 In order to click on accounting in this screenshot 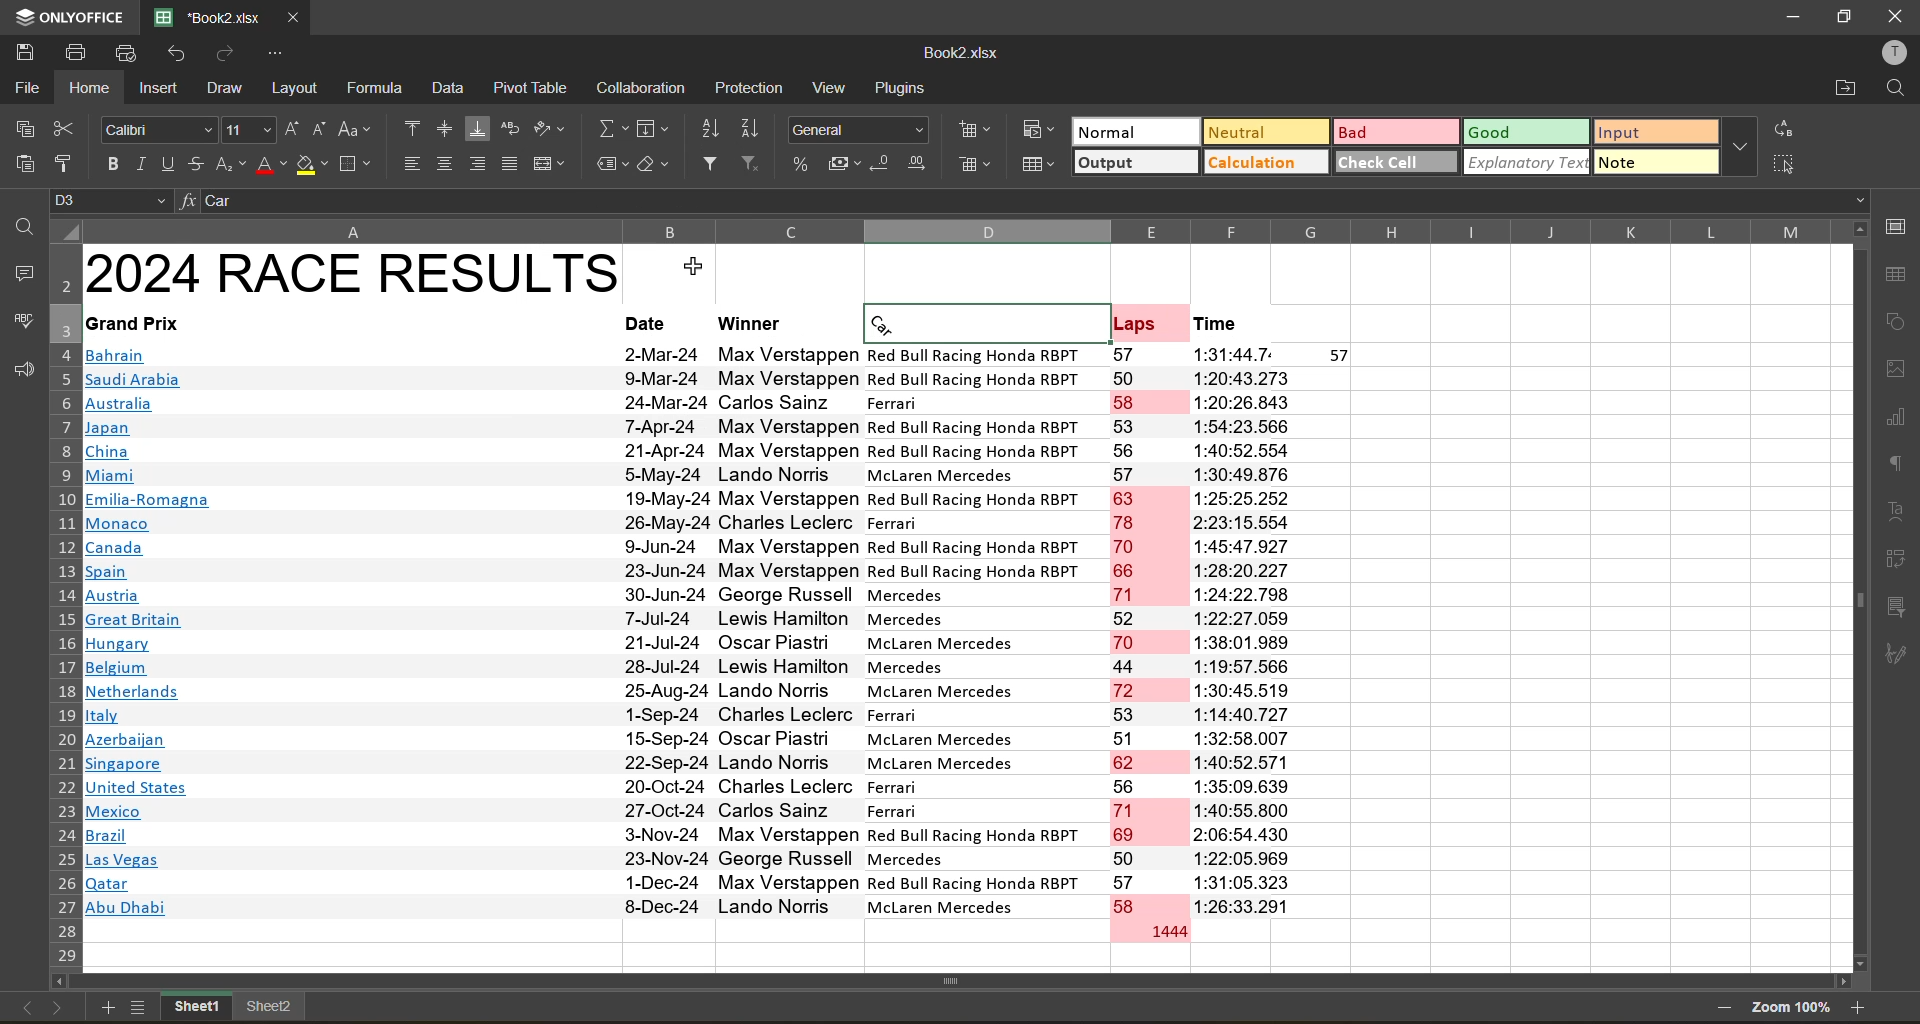, I will do `click(844, 164)`.